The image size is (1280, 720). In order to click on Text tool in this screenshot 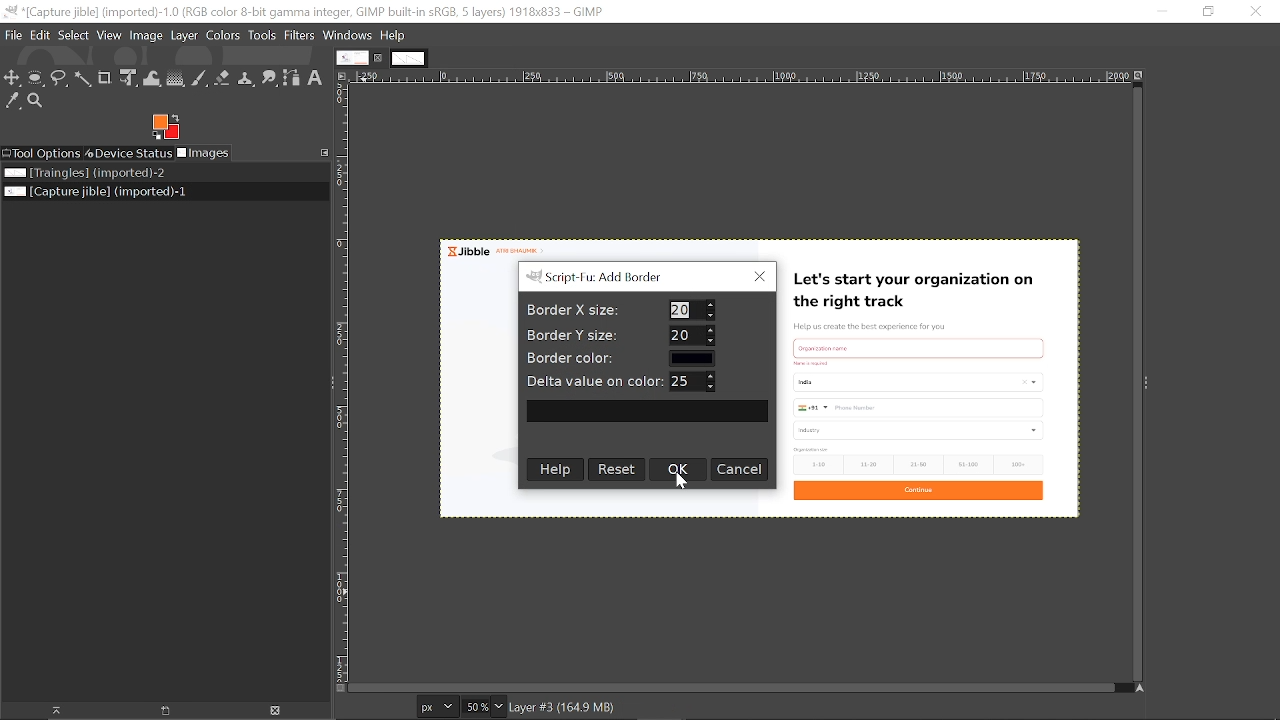, I will do `click(315, 78)`.